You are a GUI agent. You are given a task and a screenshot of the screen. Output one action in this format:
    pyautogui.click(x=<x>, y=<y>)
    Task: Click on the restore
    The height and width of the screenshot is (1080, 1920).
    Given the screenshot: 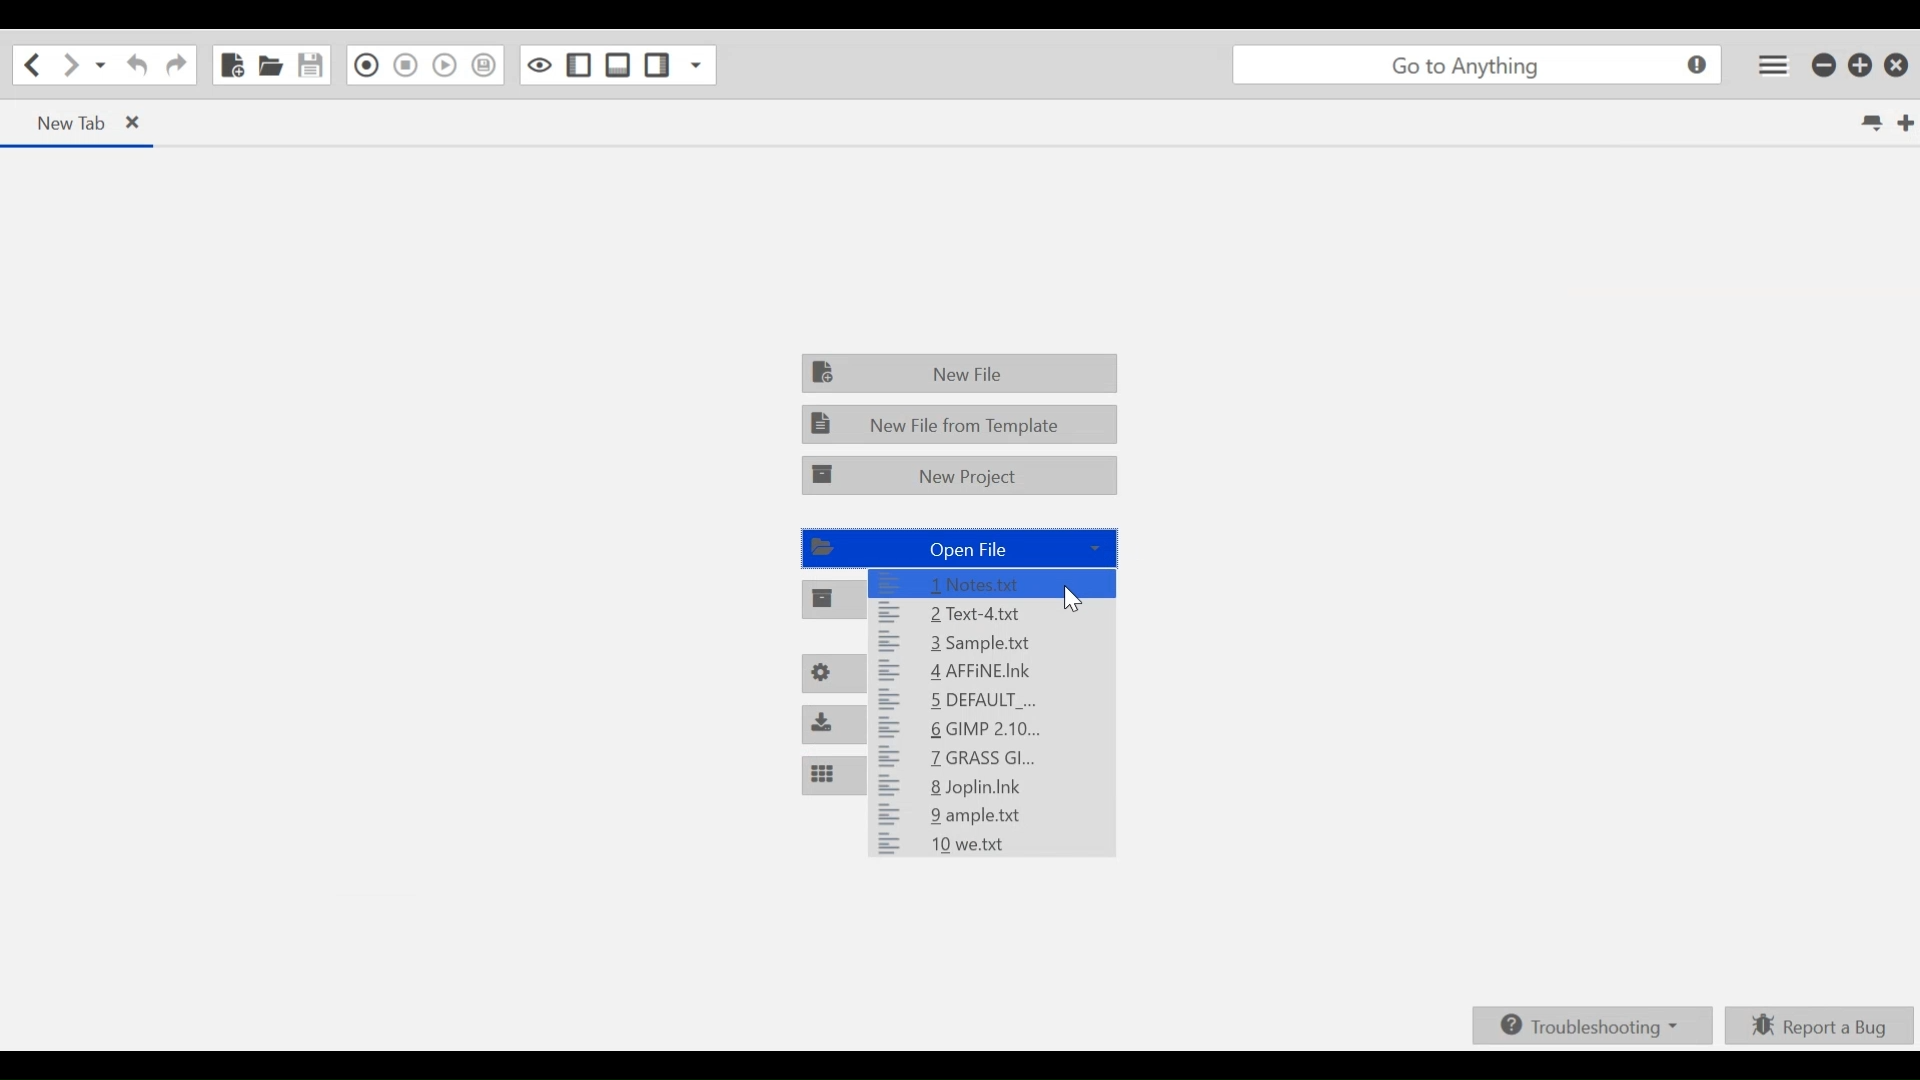 What is the action you would take?
    pyautogui.click(x=1857, y=66)
    